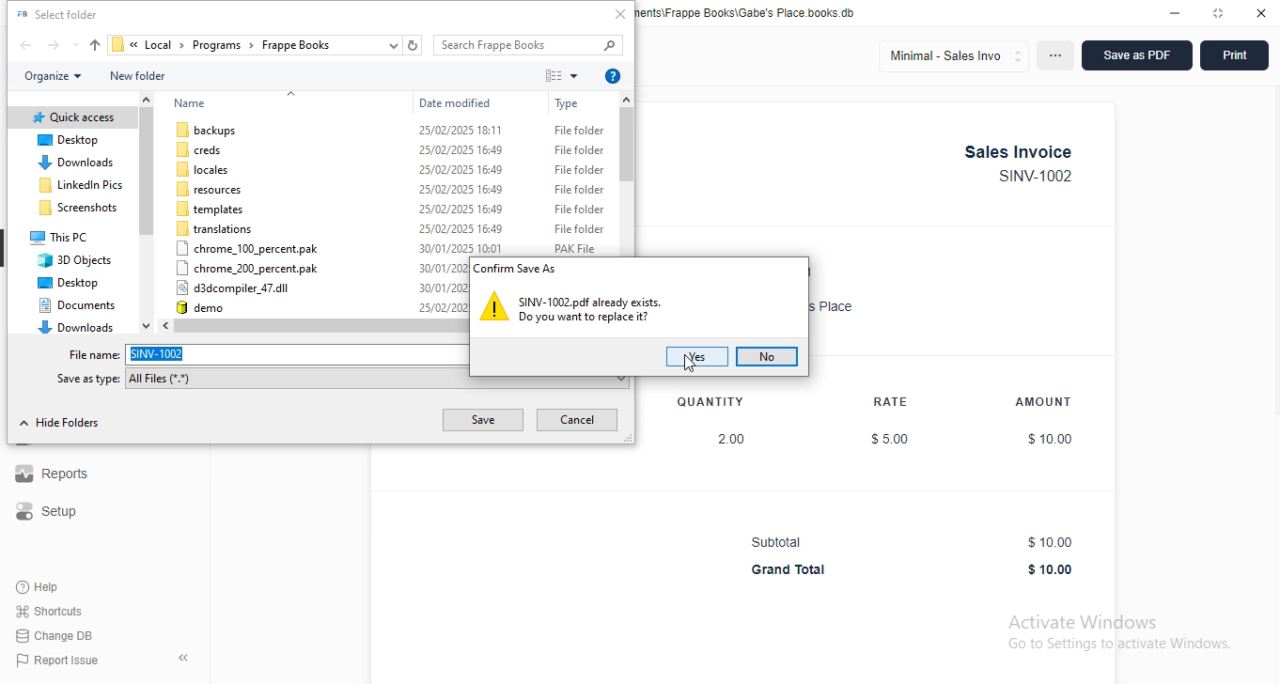  I want to click on scroll down, so click(147, 326).